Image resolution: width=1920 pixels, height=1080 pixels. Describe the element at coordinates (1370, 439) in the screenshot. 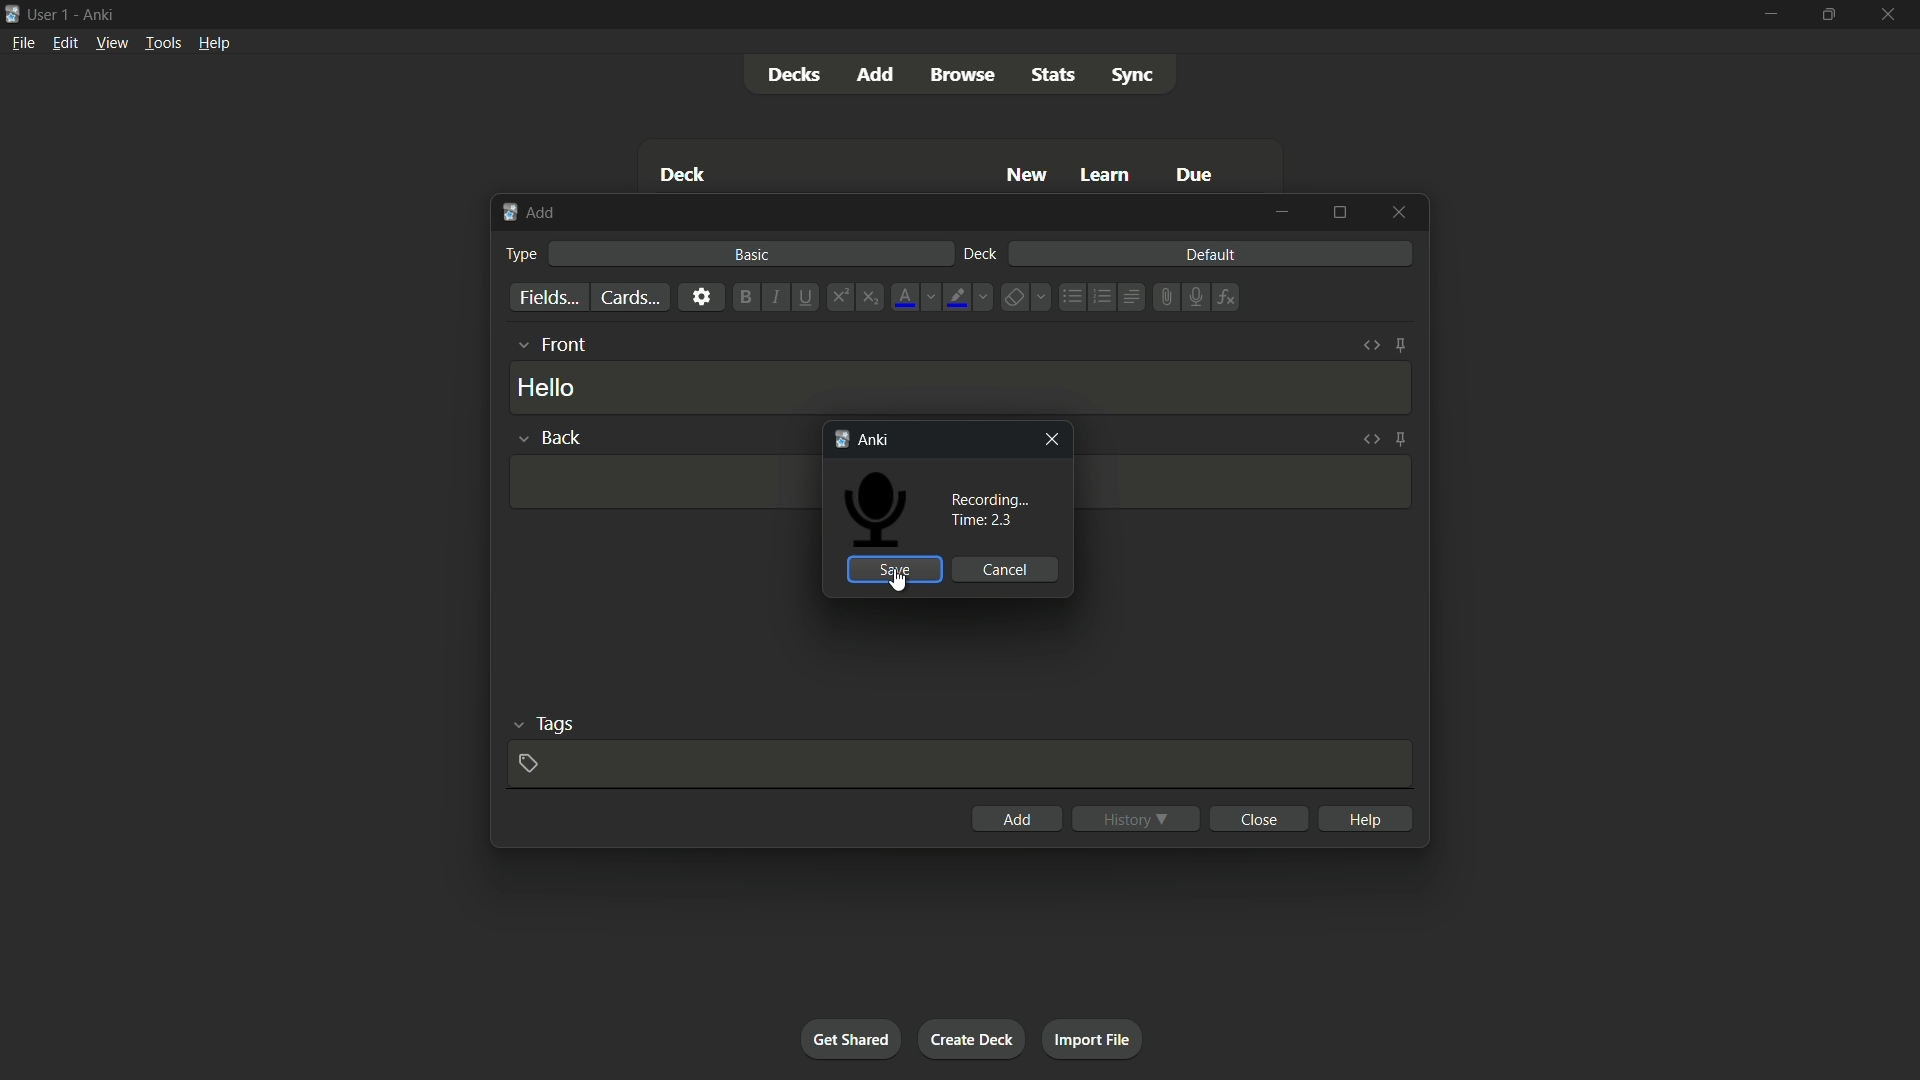

I see `toggle html editor` at that location.